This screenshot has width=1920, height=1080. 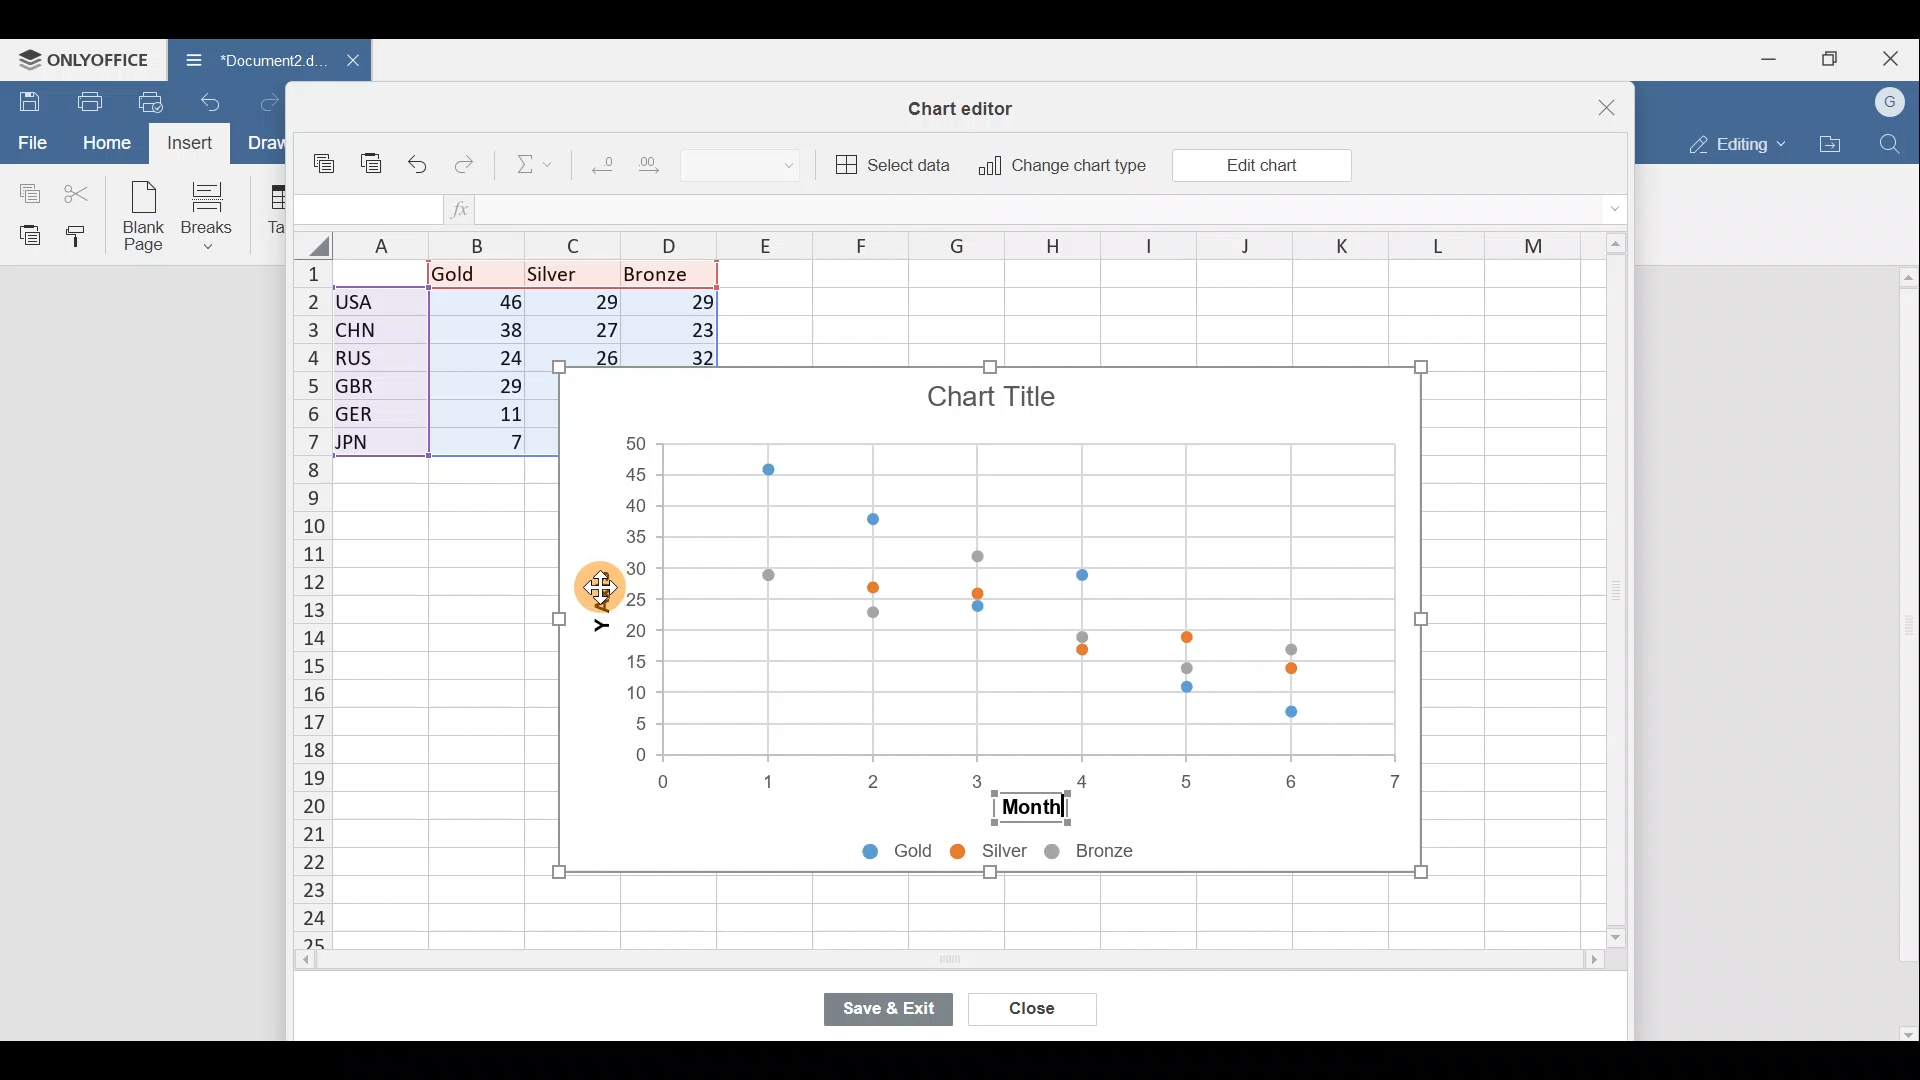 I want to click on Breaks, so click(x=217, y=214).